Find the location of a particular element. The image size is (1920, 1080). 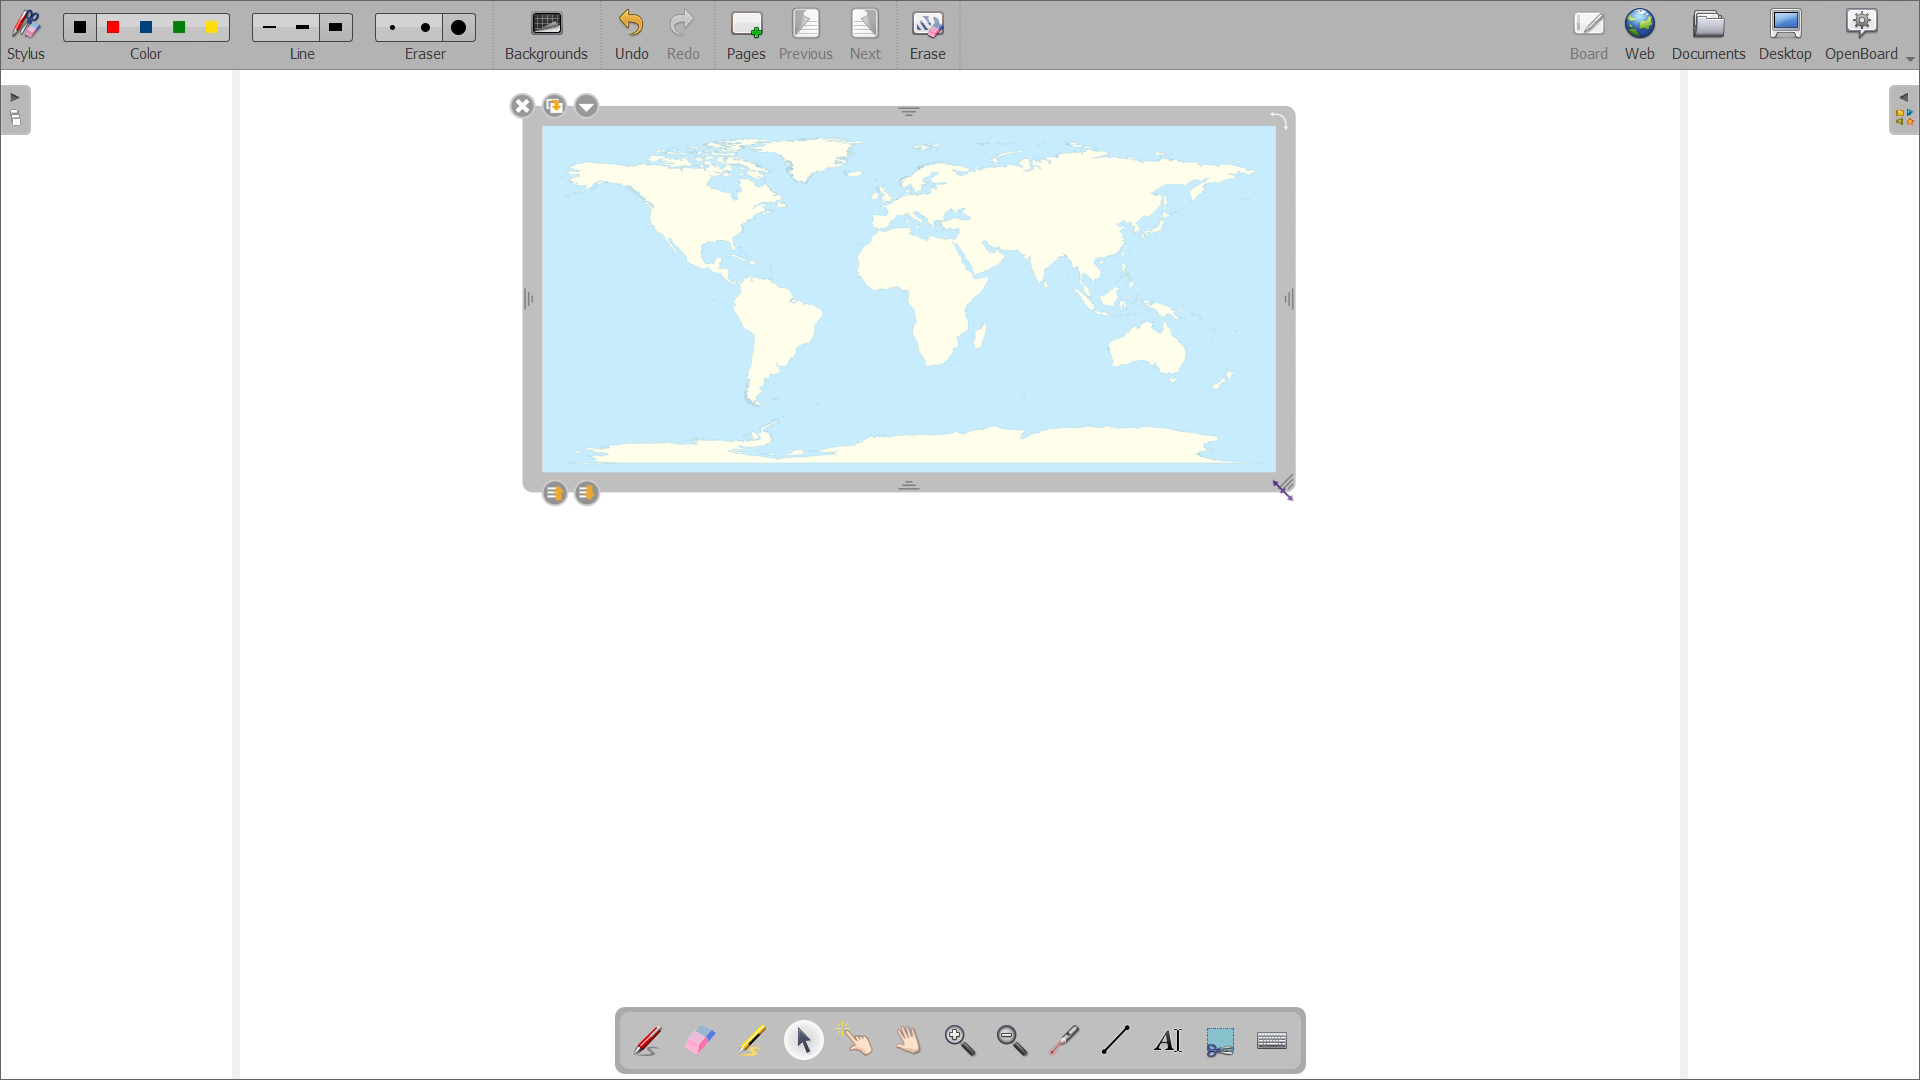

small is located at coordinates (268, 29).